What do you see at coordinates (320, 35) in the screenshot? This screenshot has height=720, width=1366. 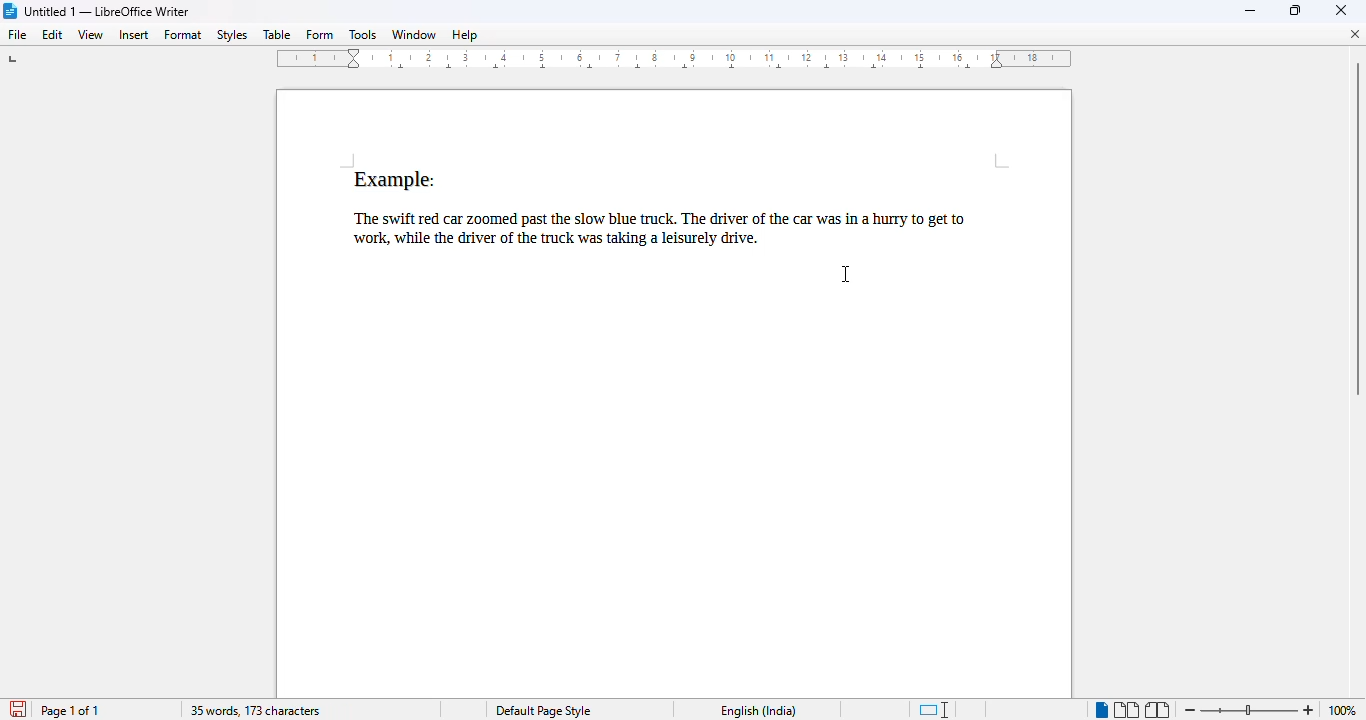 I see `form` at bounding box center [320, 35].